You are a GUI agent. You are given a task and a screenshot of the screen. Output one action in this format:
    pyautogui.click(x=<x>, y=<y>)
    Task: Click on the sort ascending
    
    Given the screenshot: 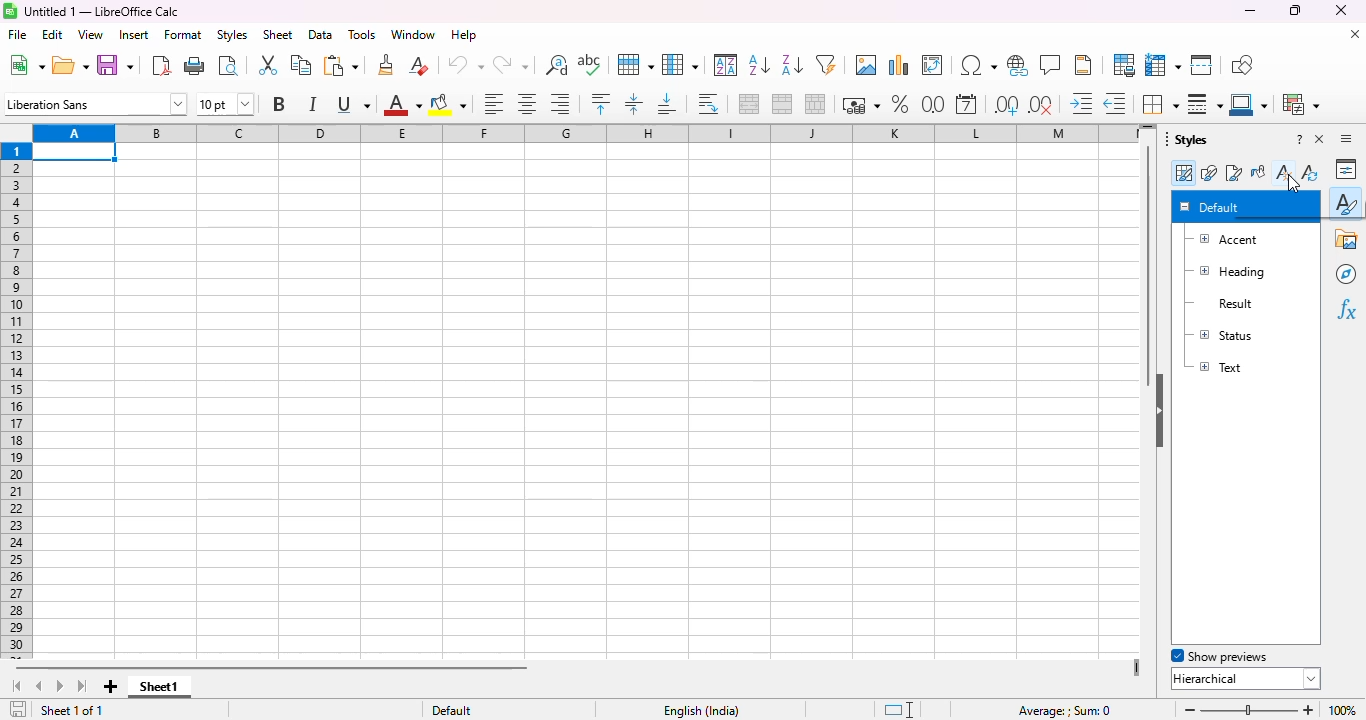 What is the action you would take?
    pyautogui.click(x=759, y=64)
    